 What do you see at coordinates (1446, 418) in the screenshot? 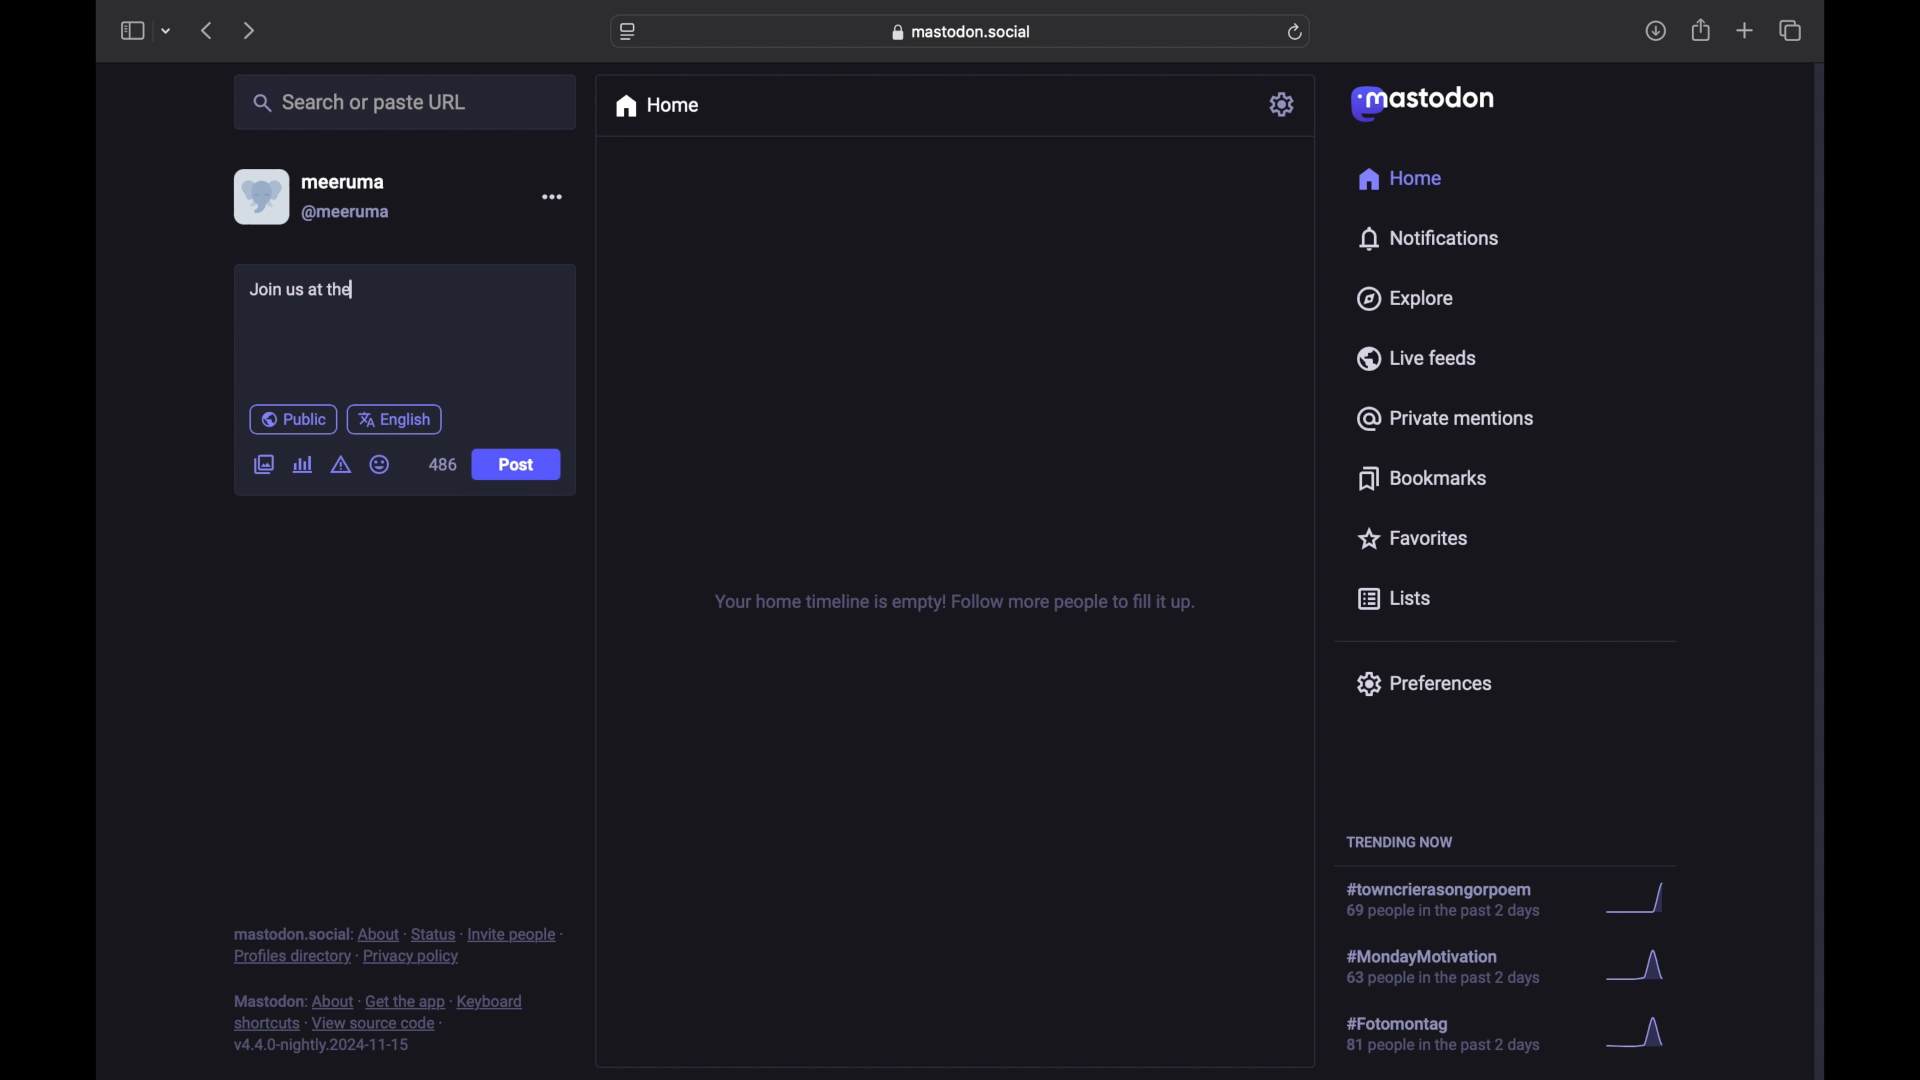
I see `private mentions` at bounding box center [1446, 418].